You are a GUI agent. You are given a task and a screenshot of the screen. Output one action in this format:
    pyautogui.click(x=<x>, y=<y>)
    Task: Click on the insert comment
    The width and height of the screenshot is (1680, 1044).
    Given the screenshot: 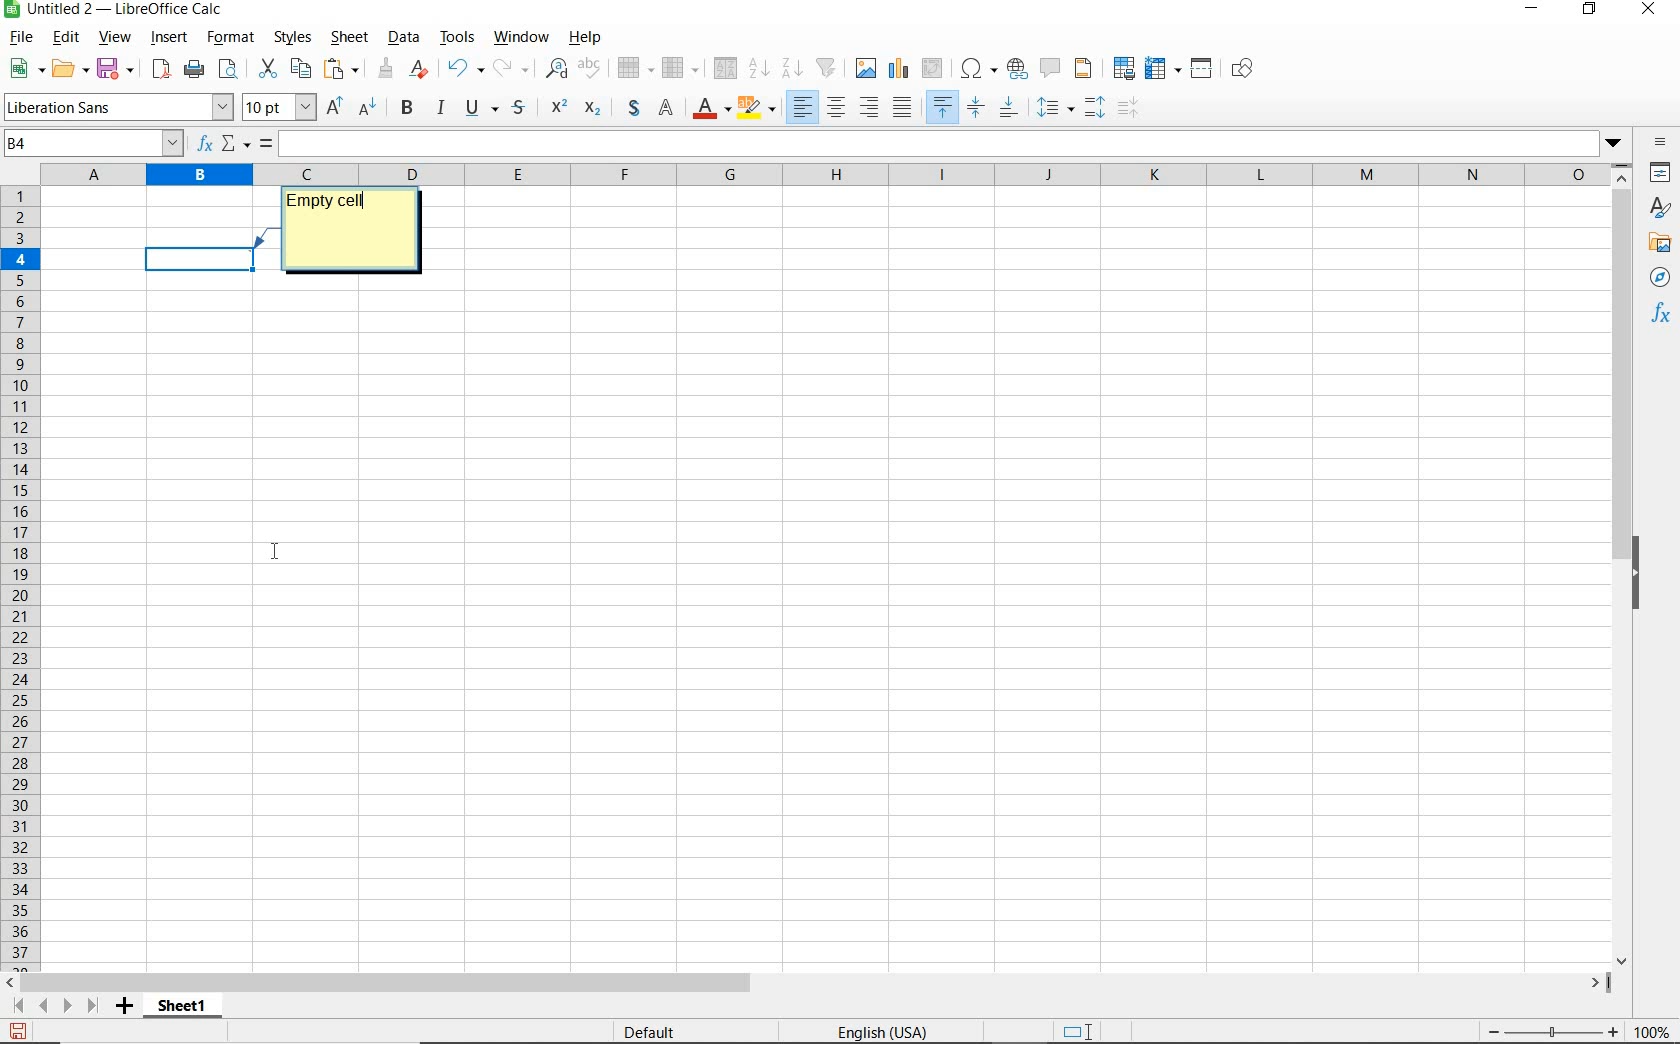 What is the action you would take?
    pyautogui.click(x=1051, y=69)
    